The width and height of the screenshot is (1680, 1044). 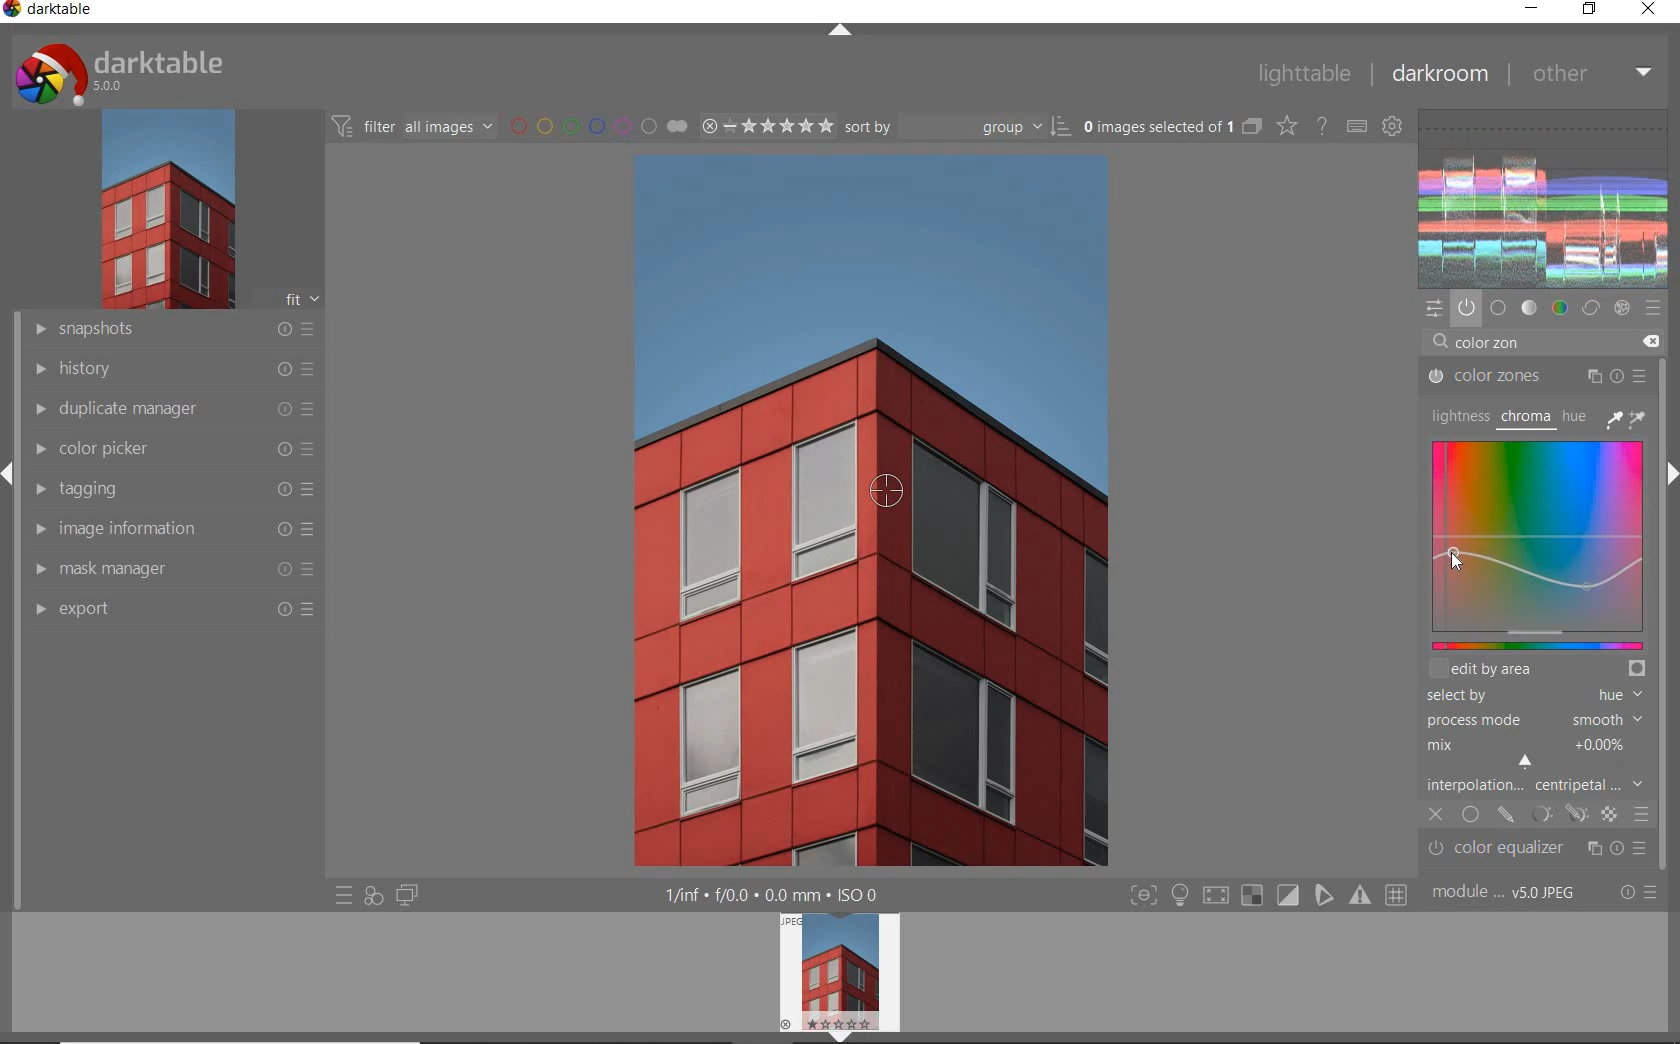 What do you see at coordinates (1457, 415) in the screenshot?
I see `LIGHTNESS` at bounding box center [1457, 415].